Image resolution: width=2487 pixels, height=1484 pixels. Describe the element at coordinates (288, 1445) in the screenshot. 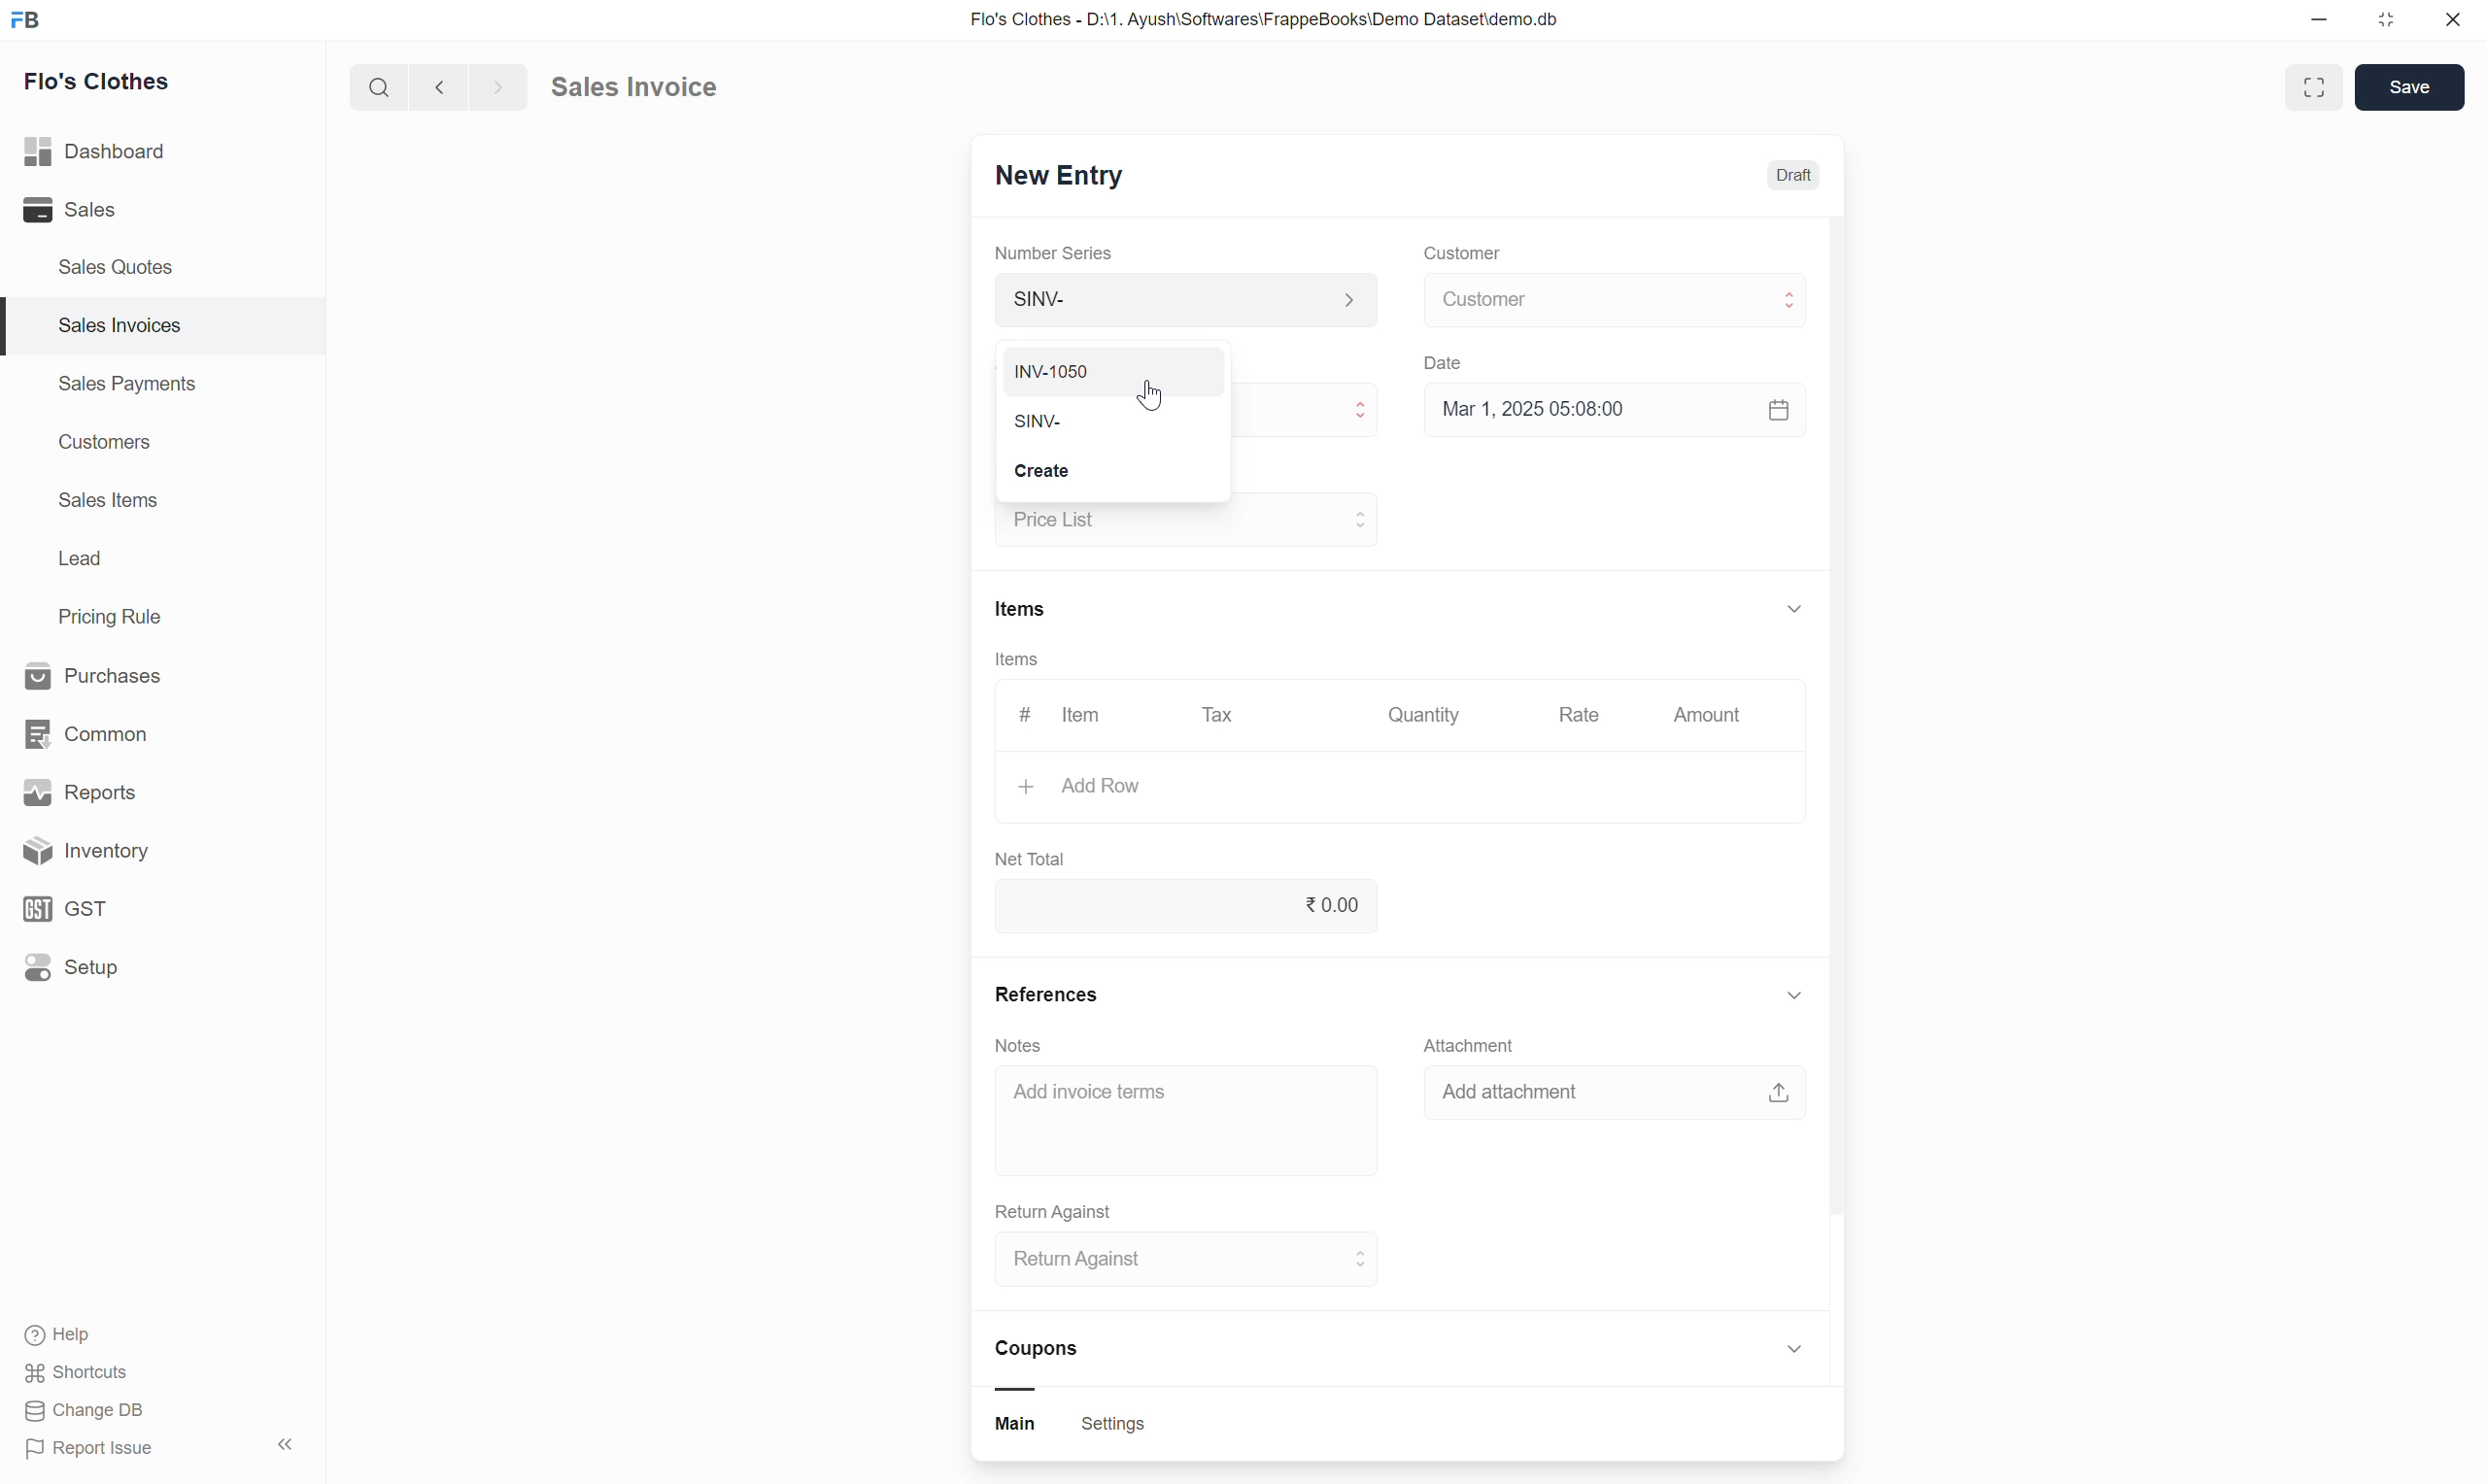

I see `hide sidebar` at that location.